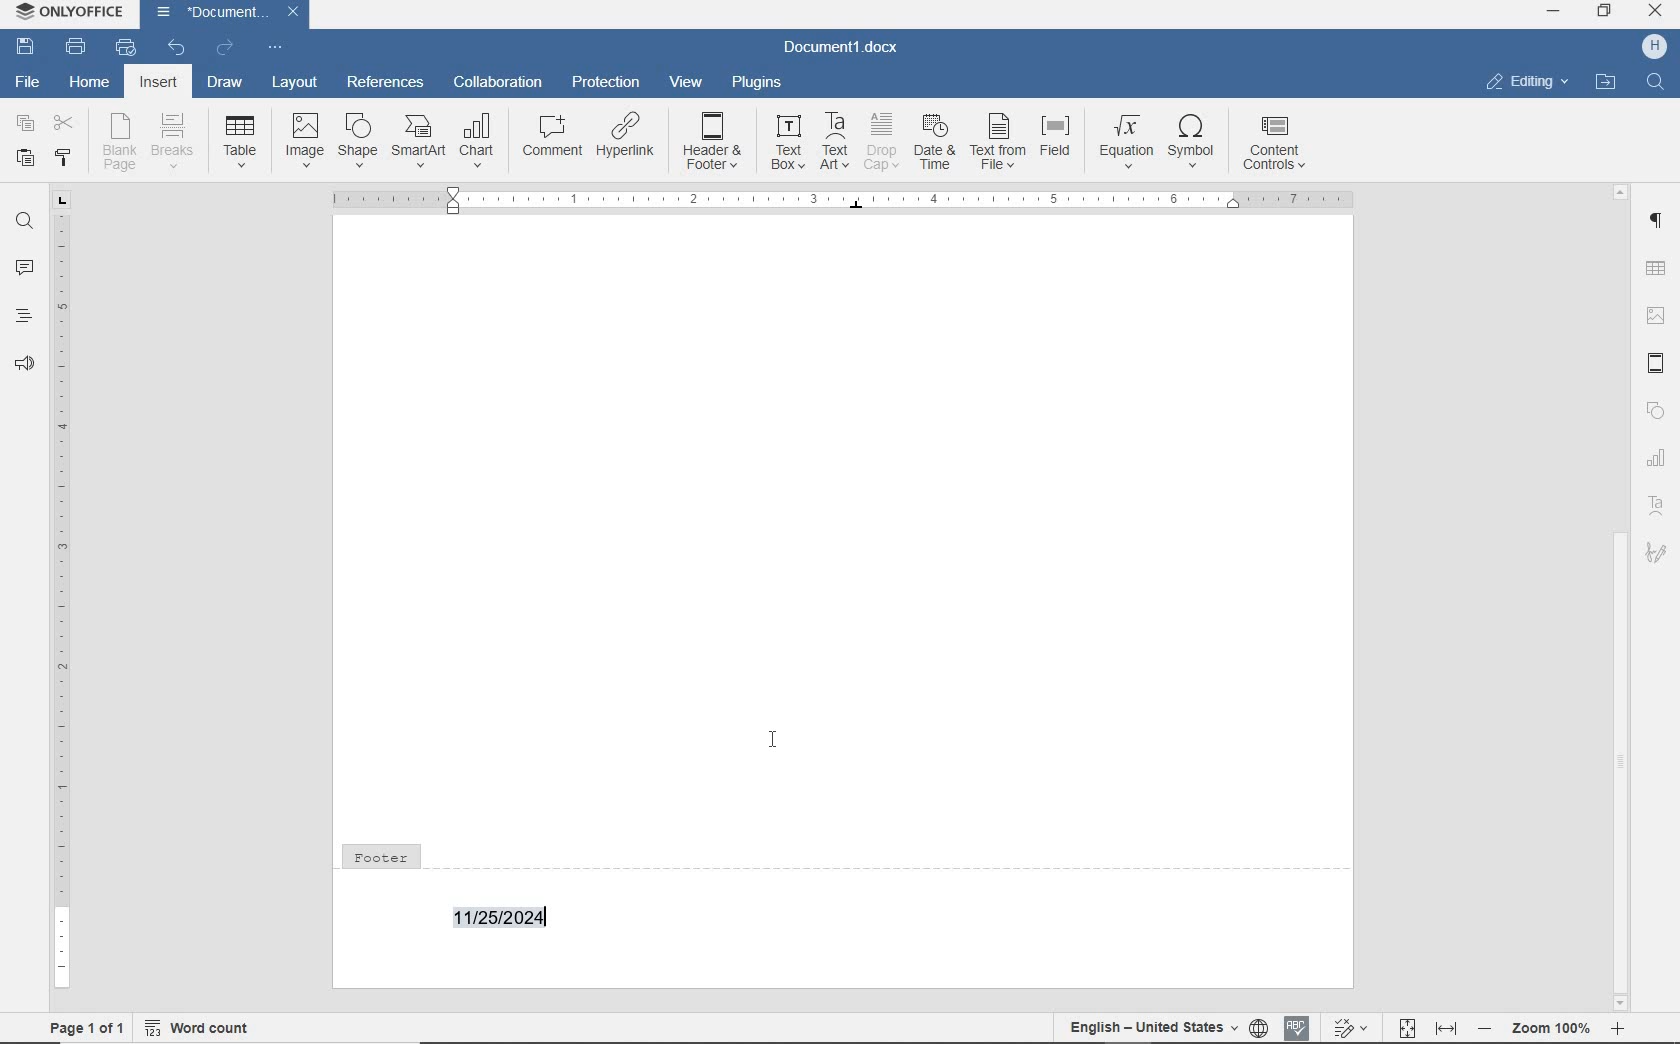 The height and width of the screenshot is (1044, 1680). Describe the element at coordinates (1298, 1030) in the screenshot. I see `spell check` at that location.